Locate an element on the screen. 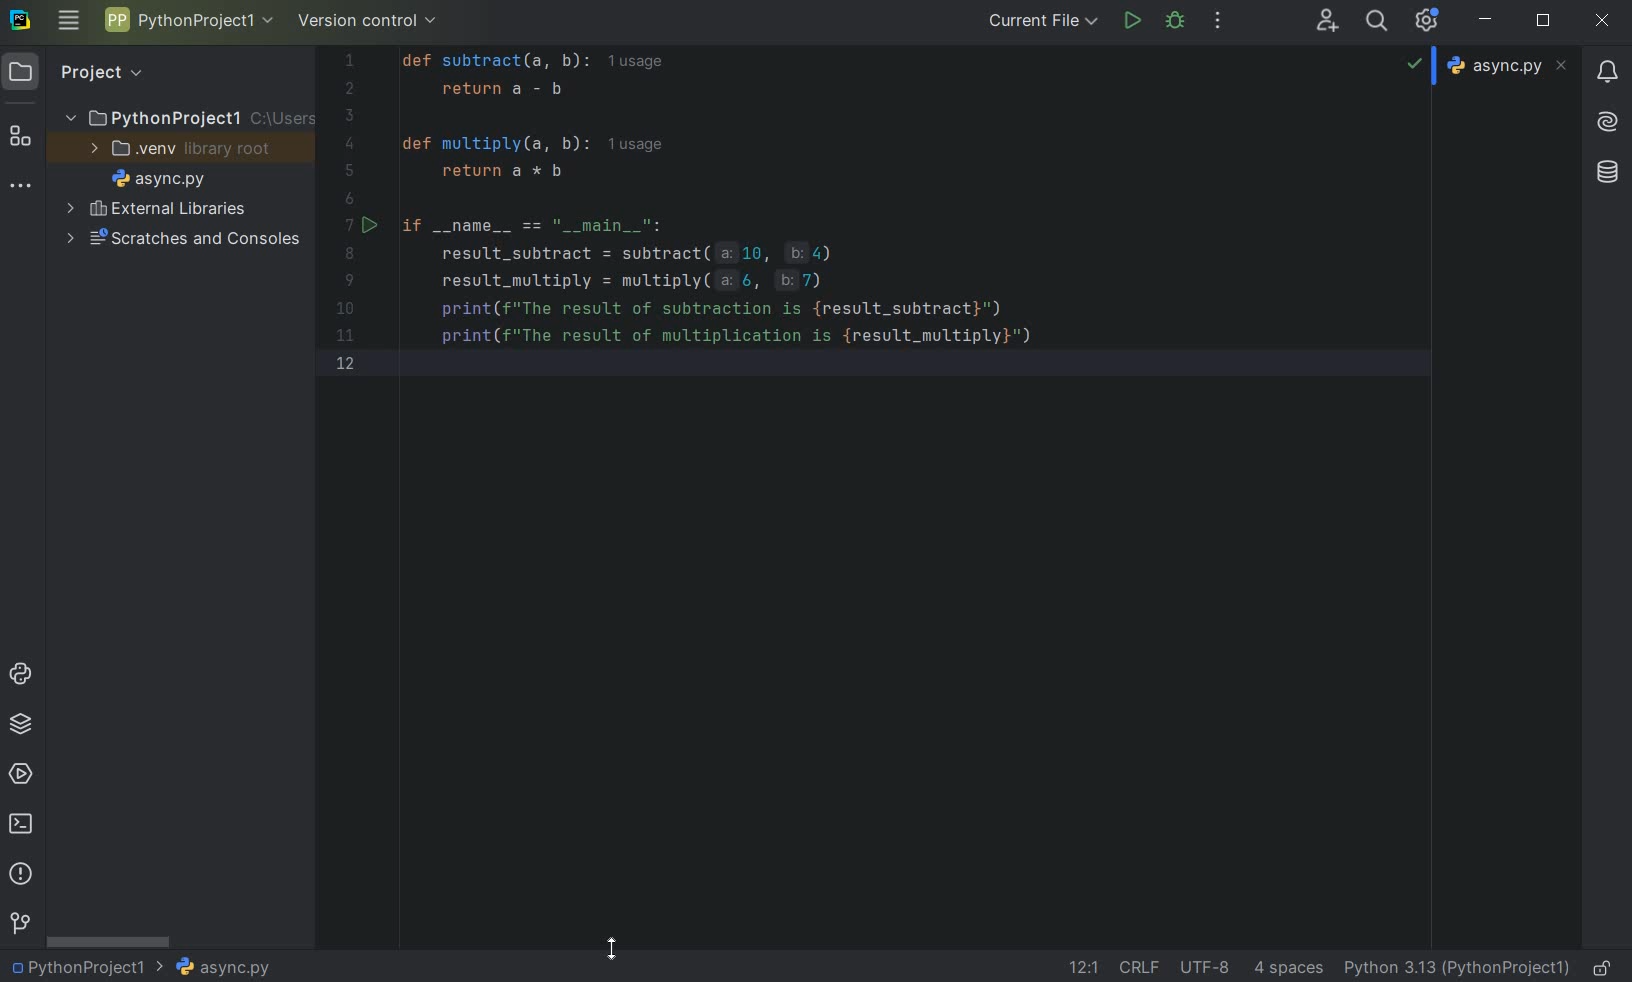  cursor is located at coordinates (612, 947).